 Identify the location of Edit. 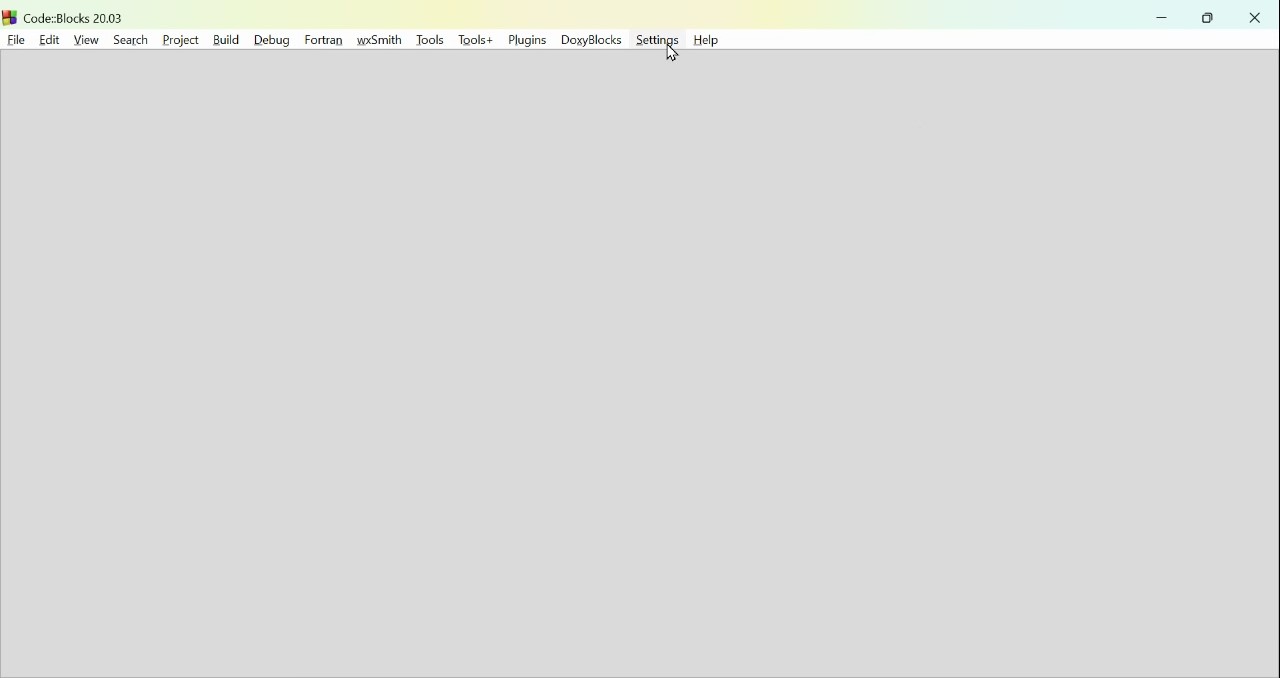
(46, 38).